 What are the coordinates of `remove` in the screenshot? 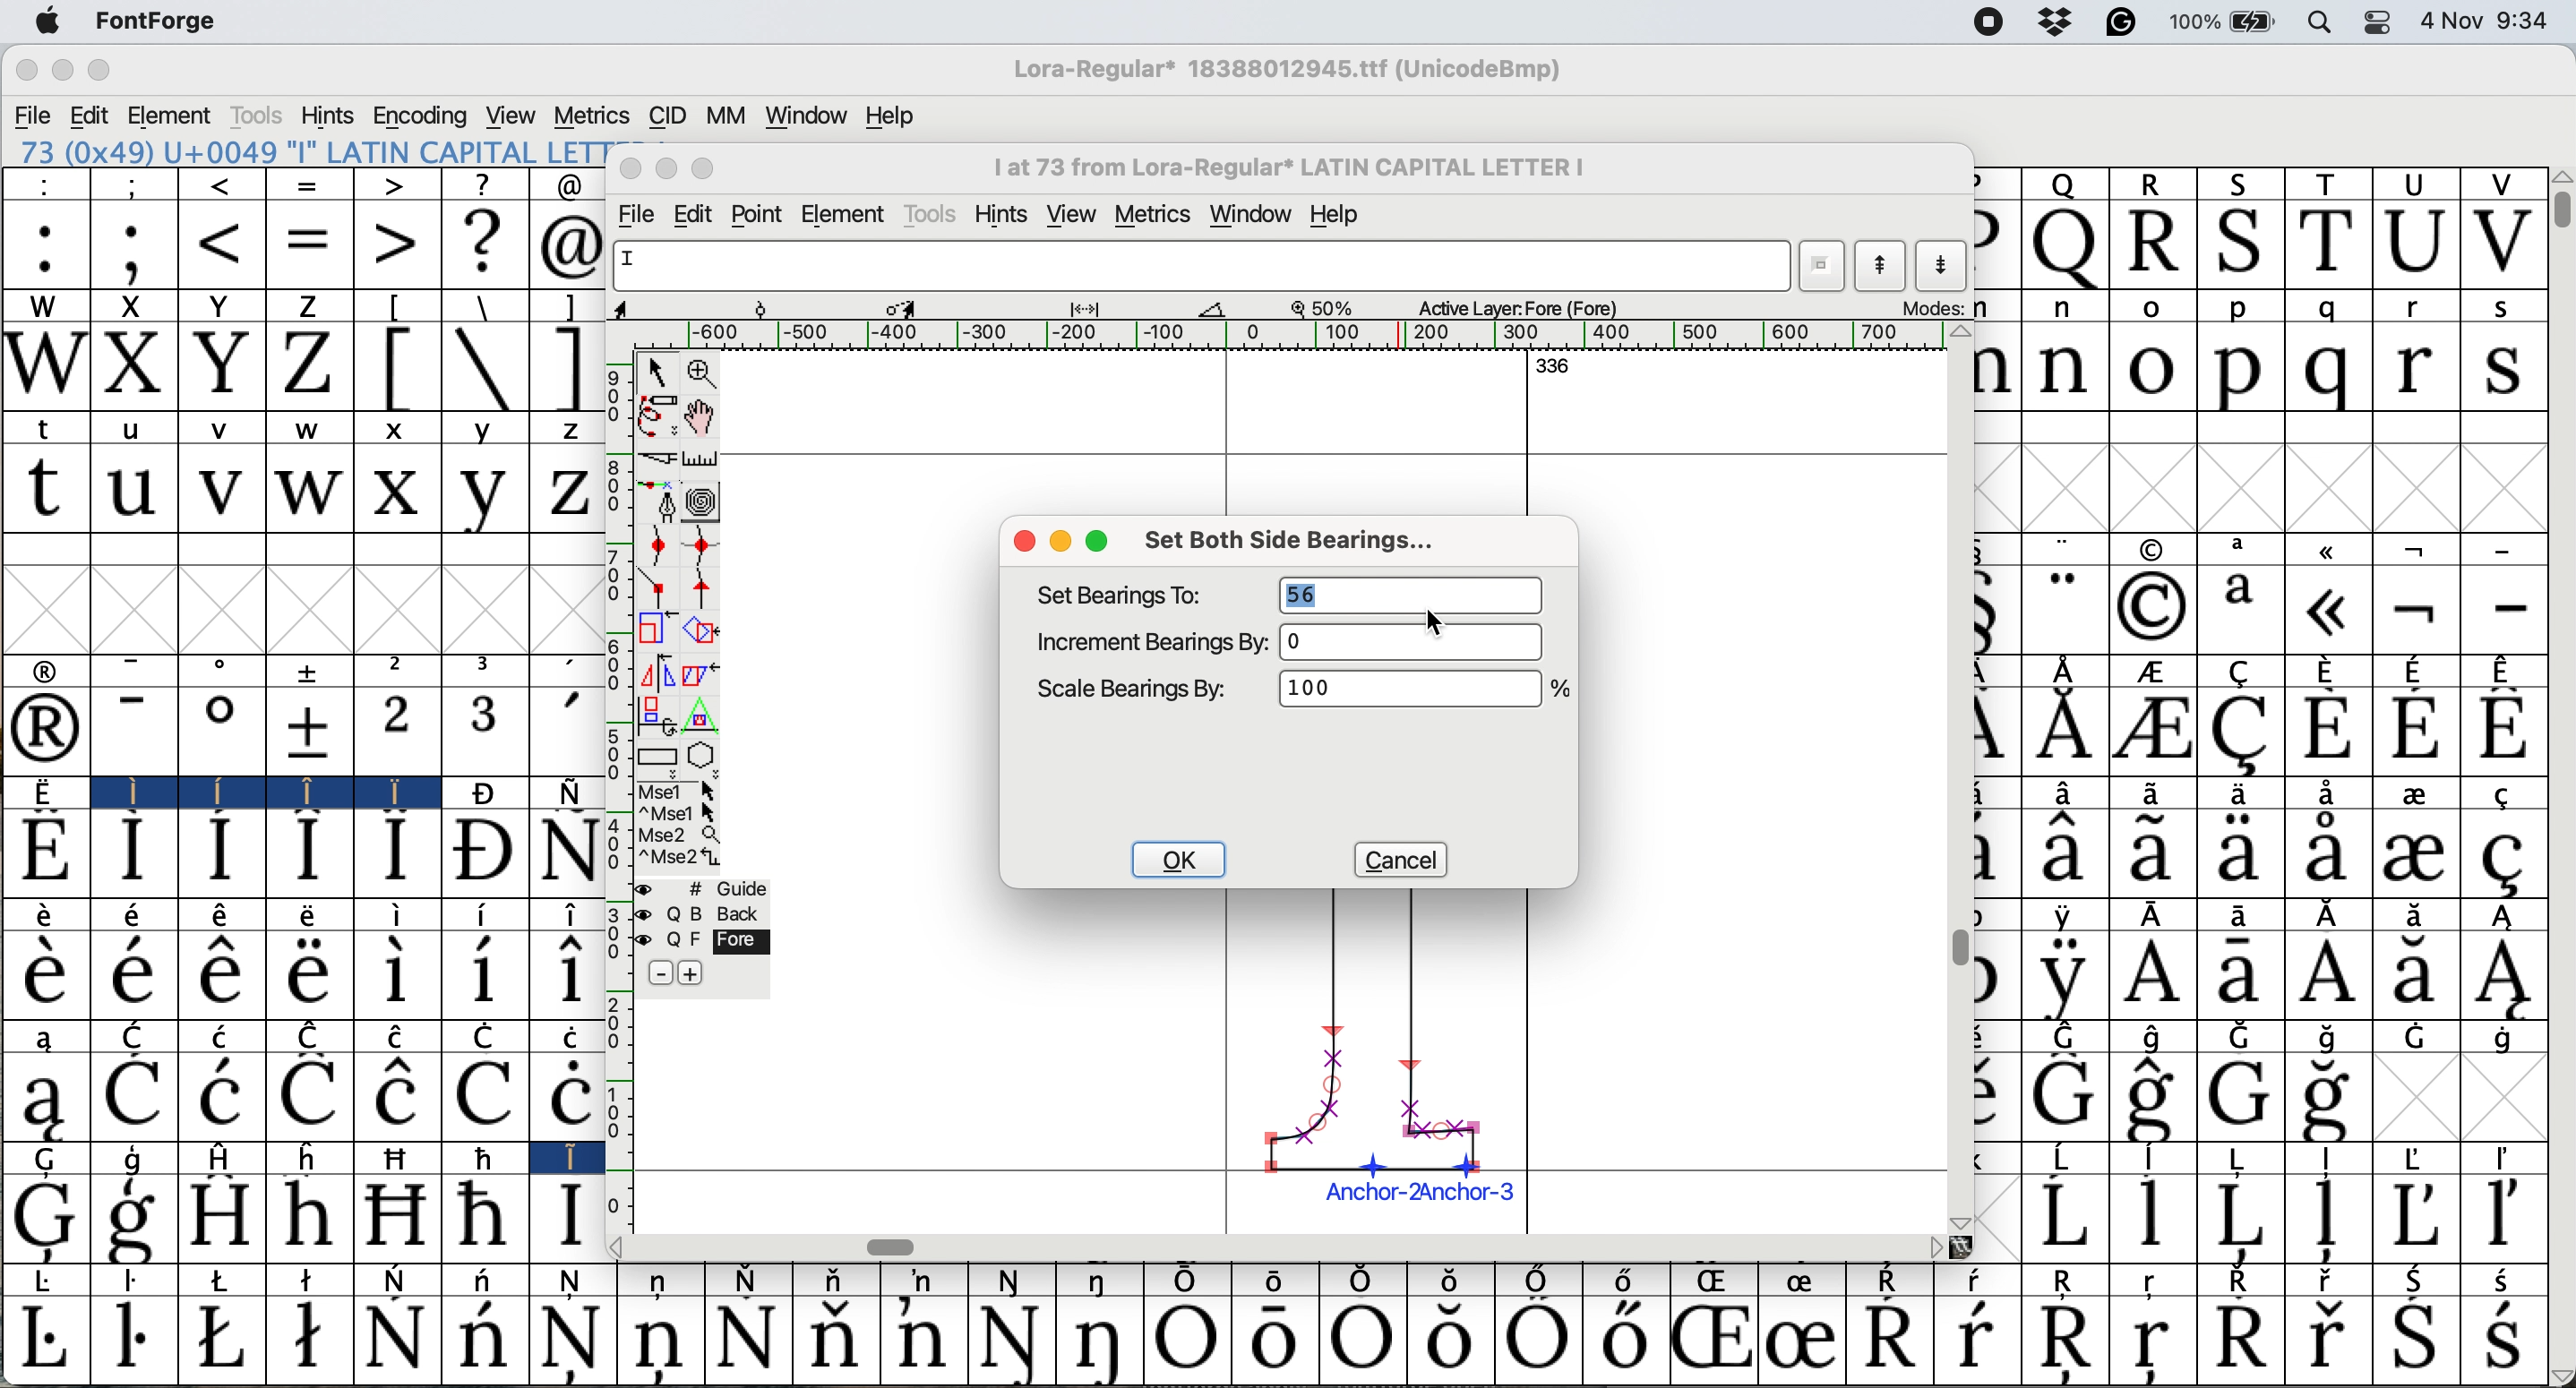 It's located at (660, 974).